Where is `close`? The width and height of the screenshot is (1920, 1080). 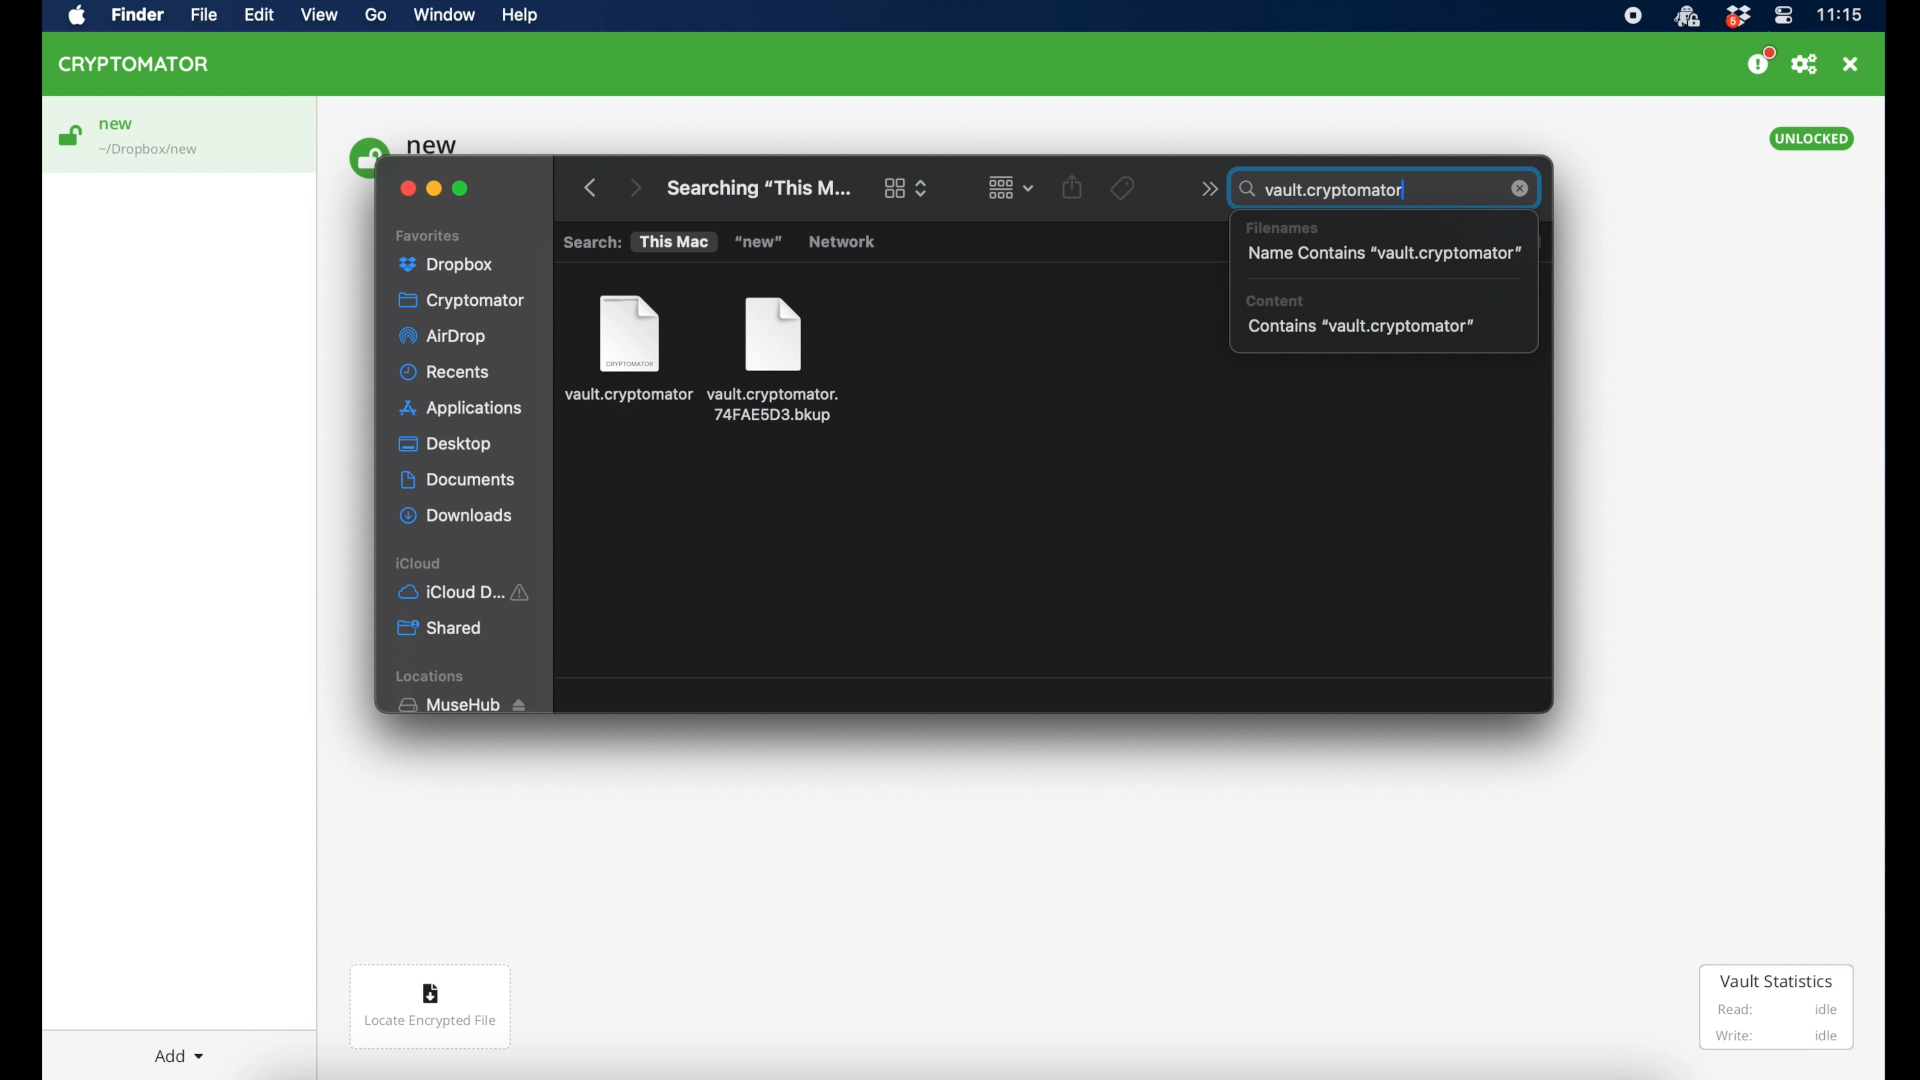
close is located at coordinates (407, 189).